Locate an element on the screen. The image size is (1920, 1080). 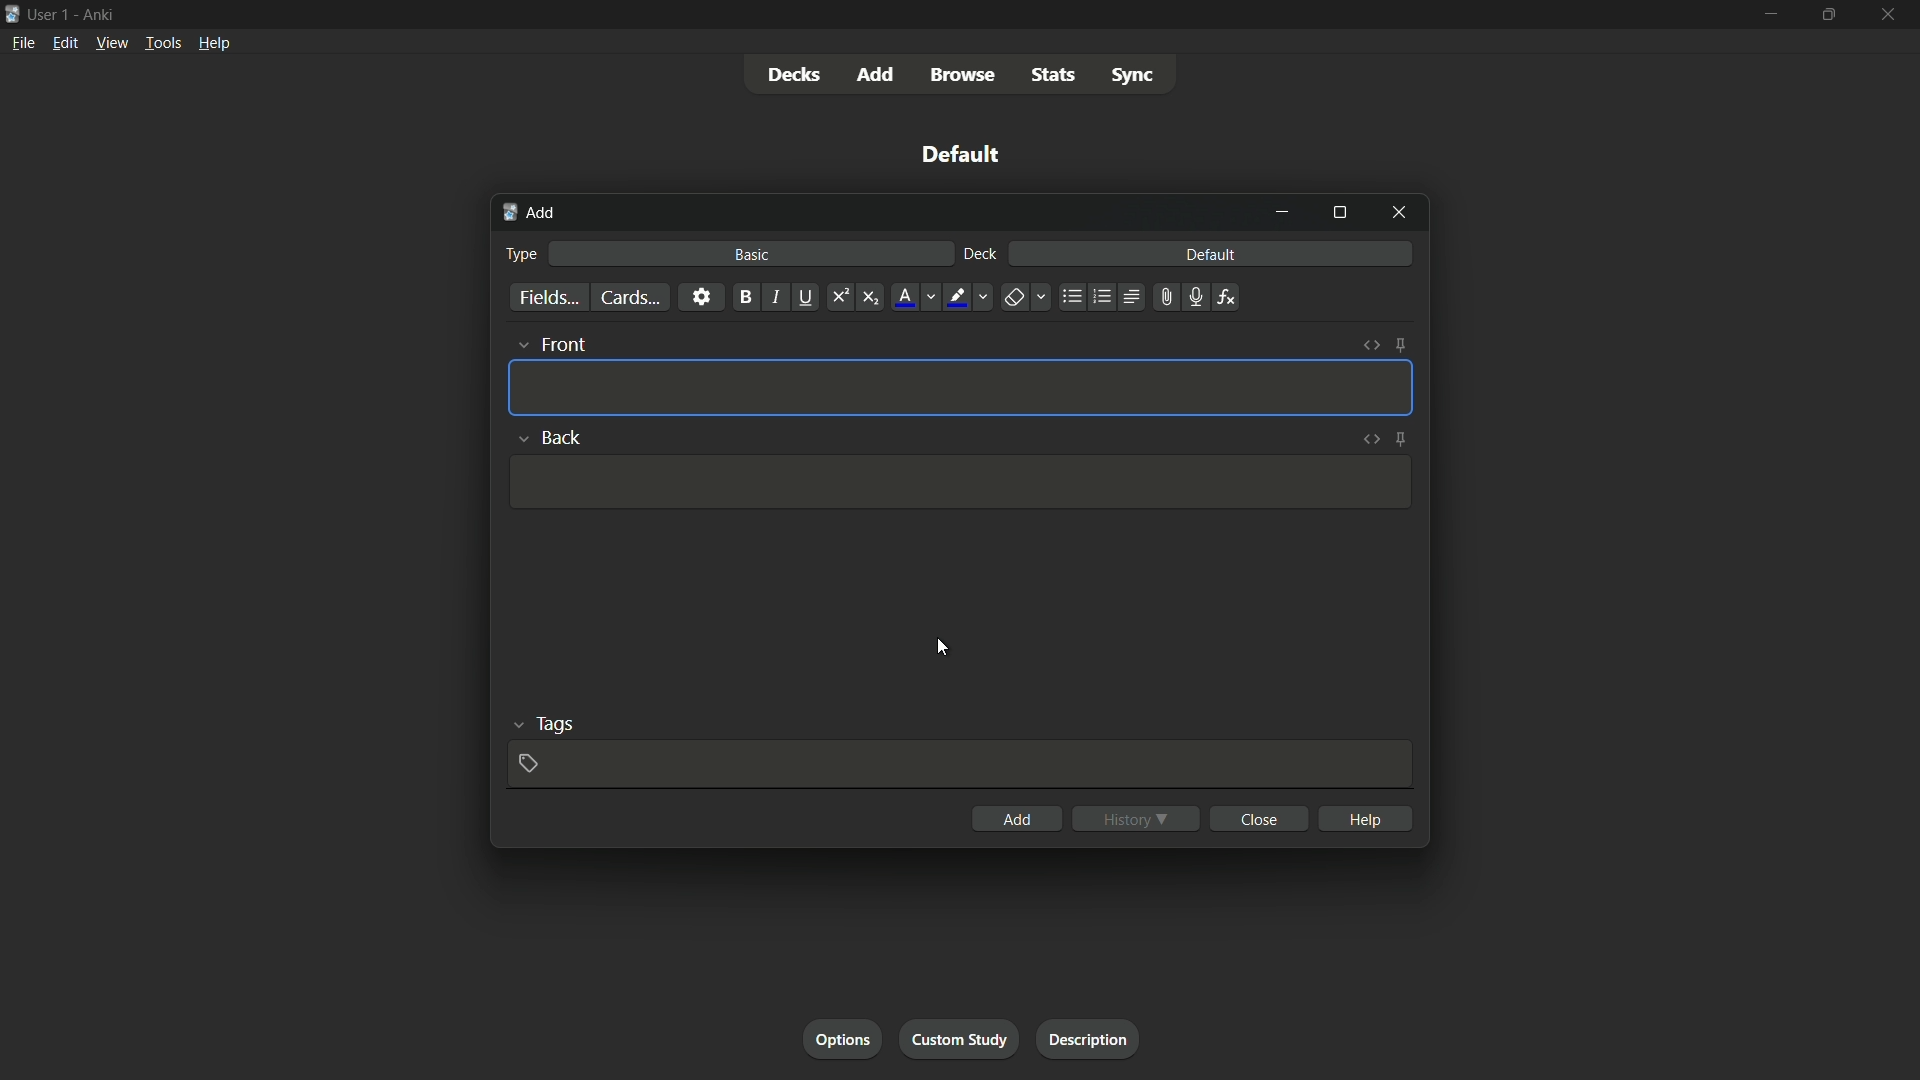
edit is located at coordinates (64, 44).